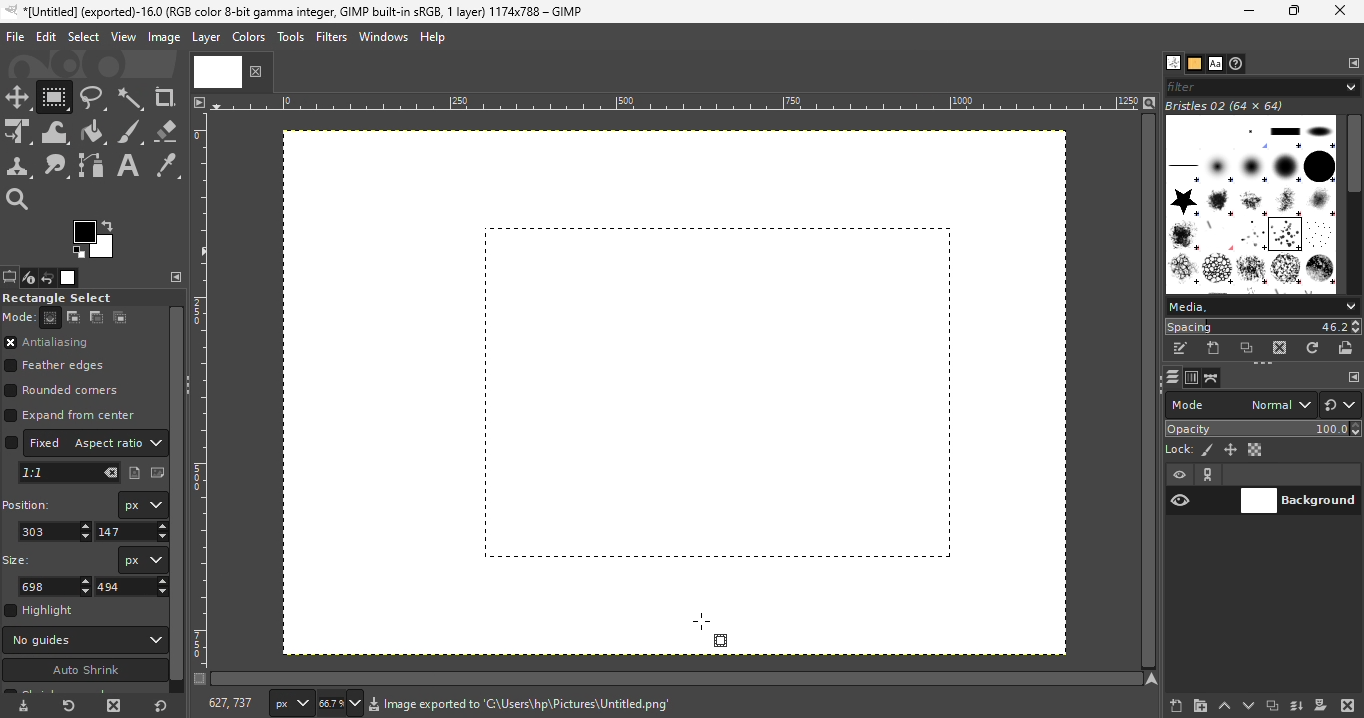 This screenshot has width=1364, height=718. What do you see at coordinates (45, 38) in the screenshot?
I see `Edit` at bounding box center [45, 38].